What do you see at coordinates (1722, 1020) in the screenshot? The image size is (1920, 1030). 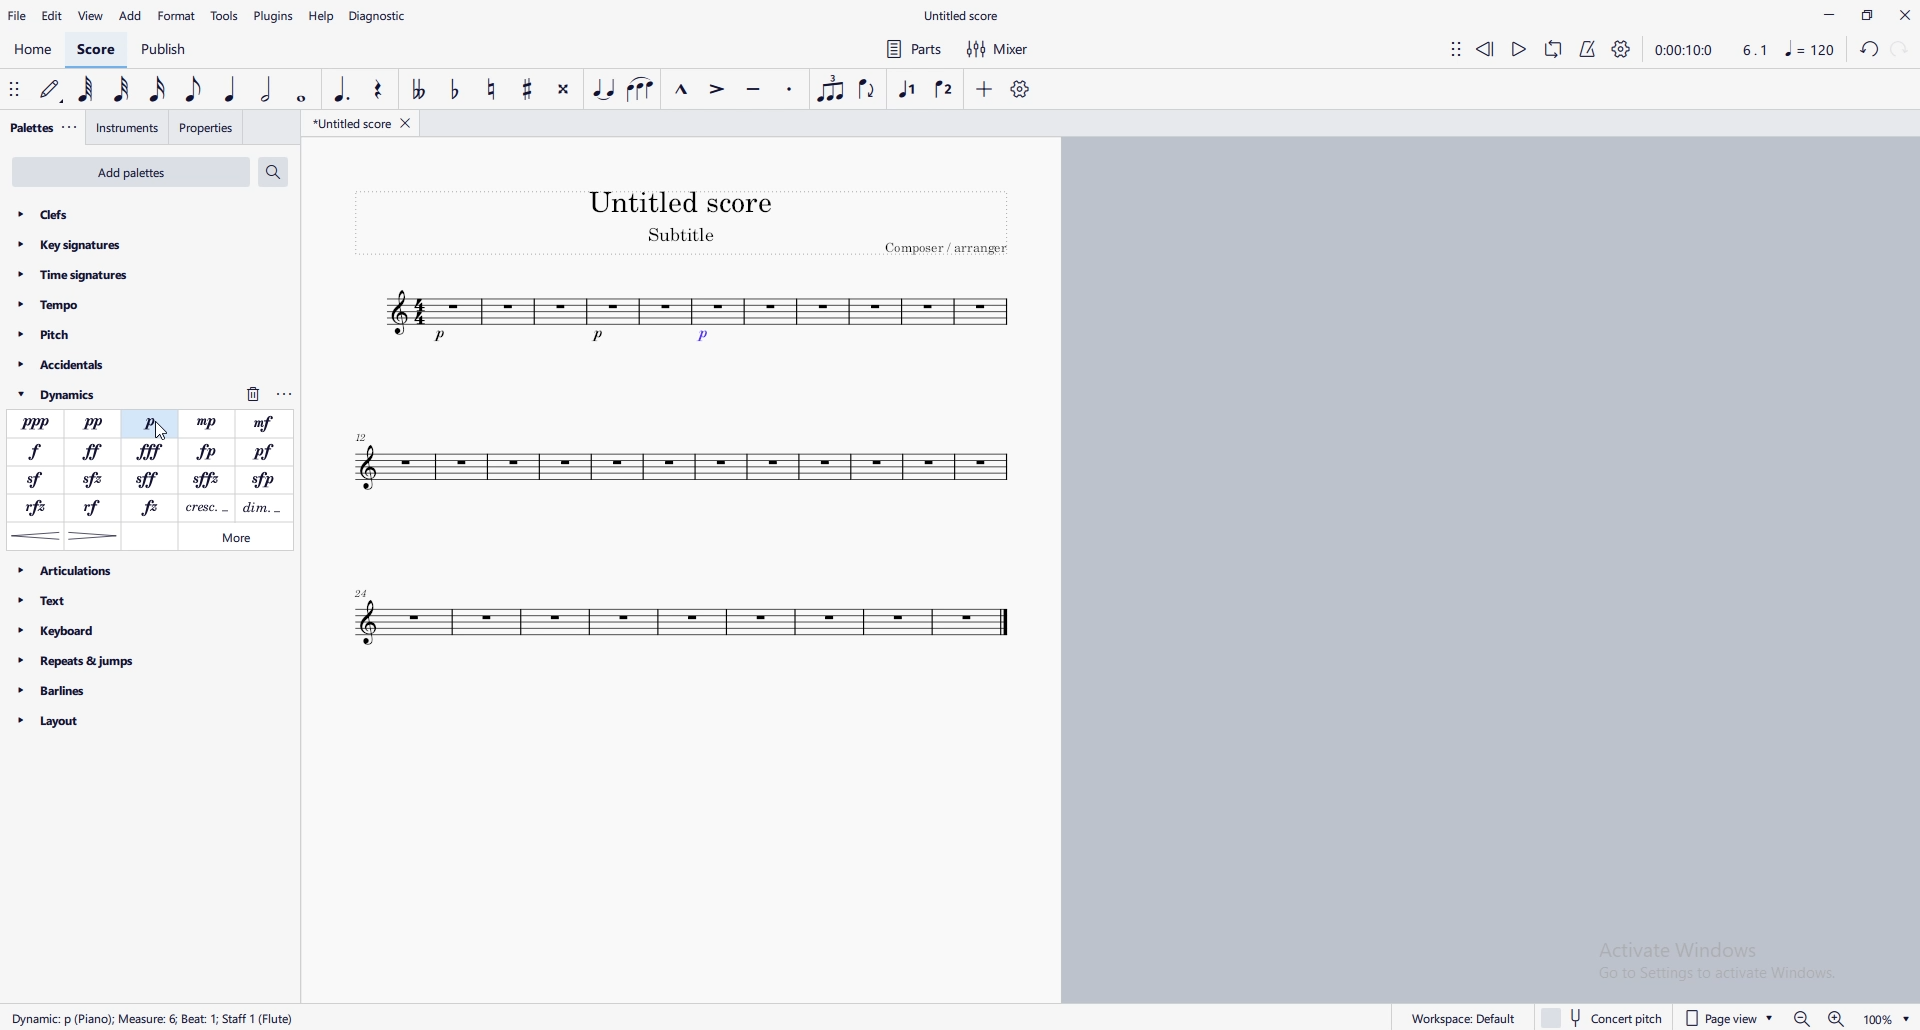 I see `page view` at bounding box center [1722, 1020].